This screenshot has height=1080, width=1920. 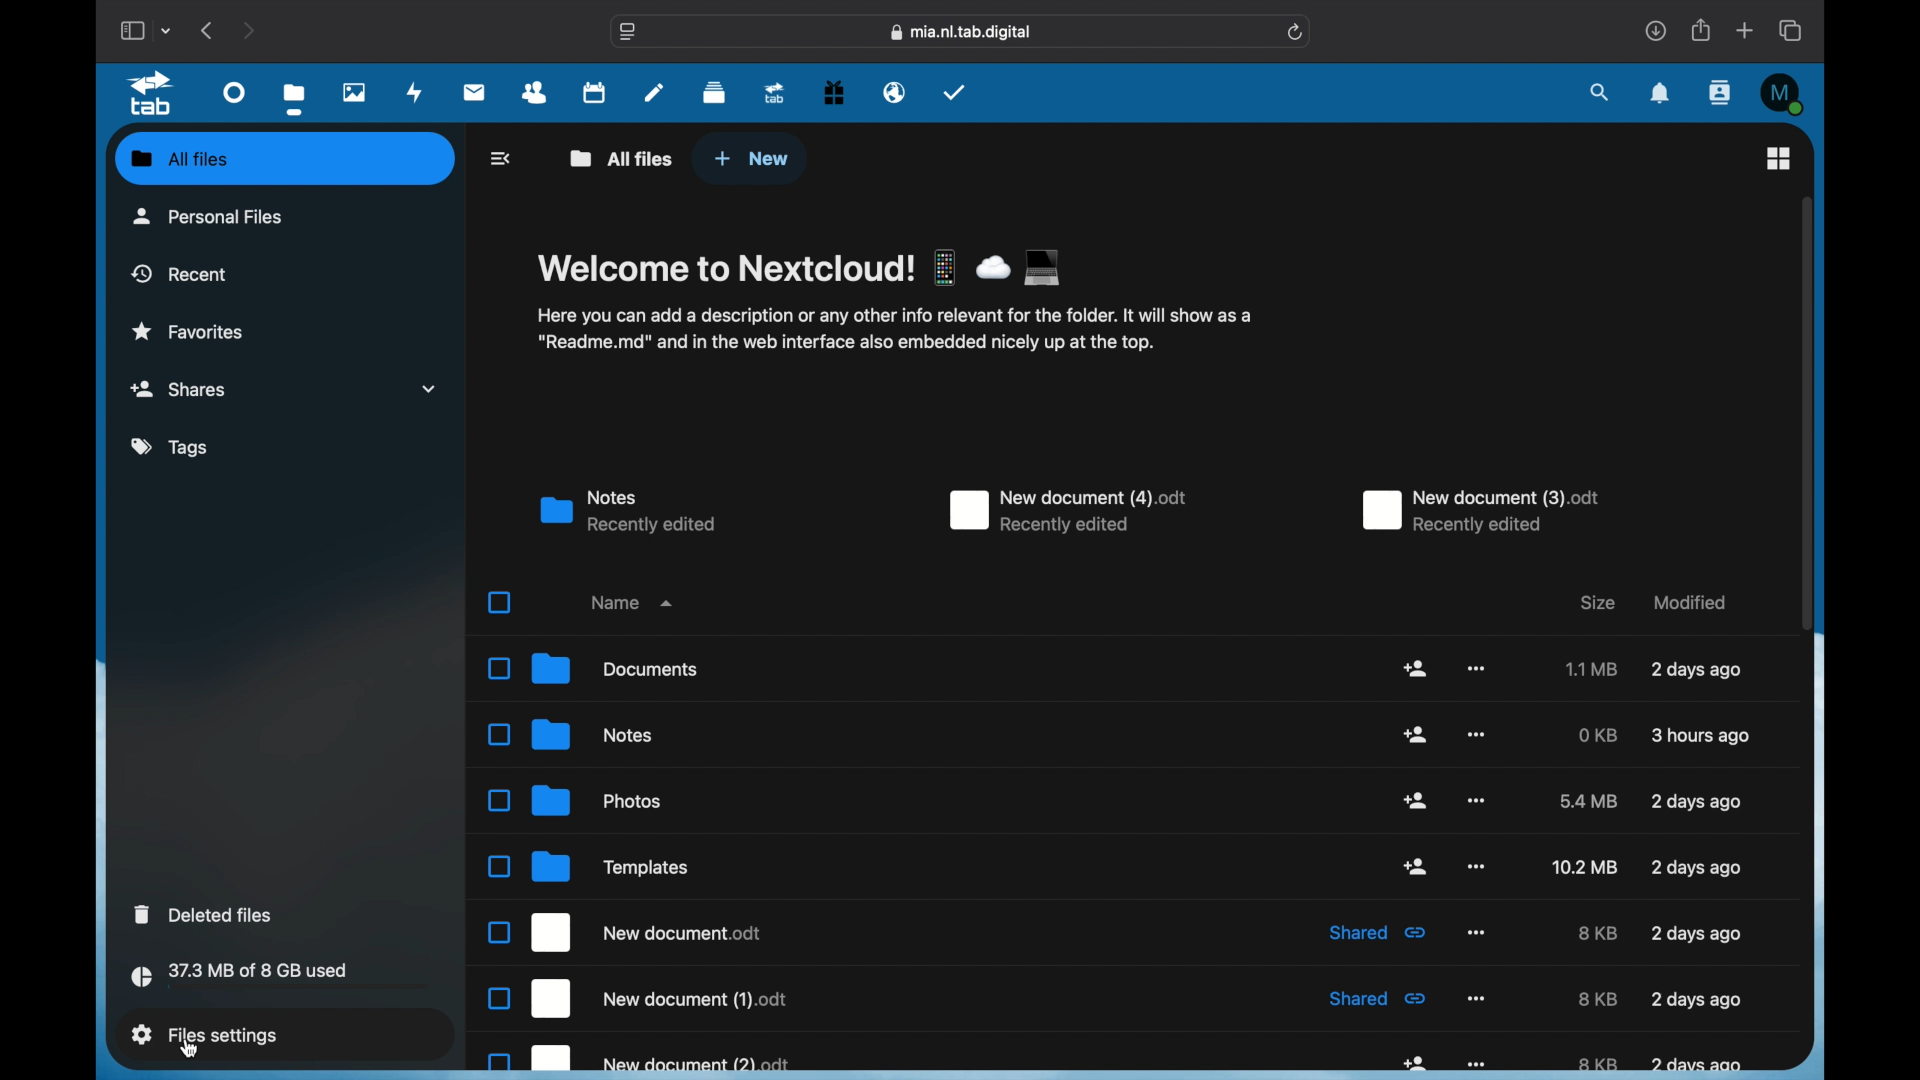 What do you see at coordinates (570, 735) in the screenshot?
I see `notes` at bounding box center [570, 735].